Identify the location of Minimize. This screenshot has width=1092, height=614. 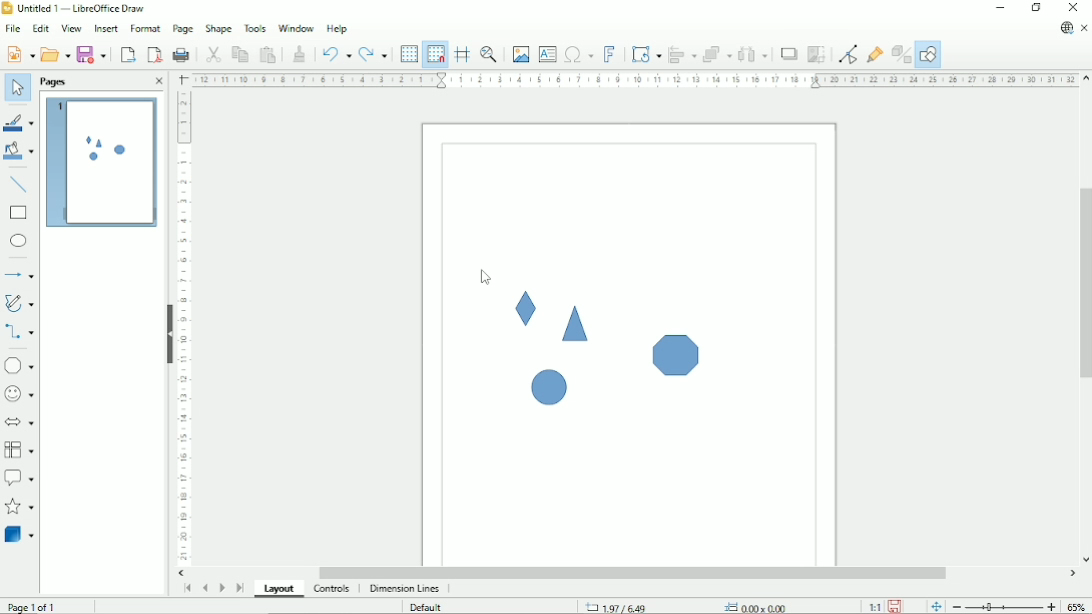
(1002, 8).